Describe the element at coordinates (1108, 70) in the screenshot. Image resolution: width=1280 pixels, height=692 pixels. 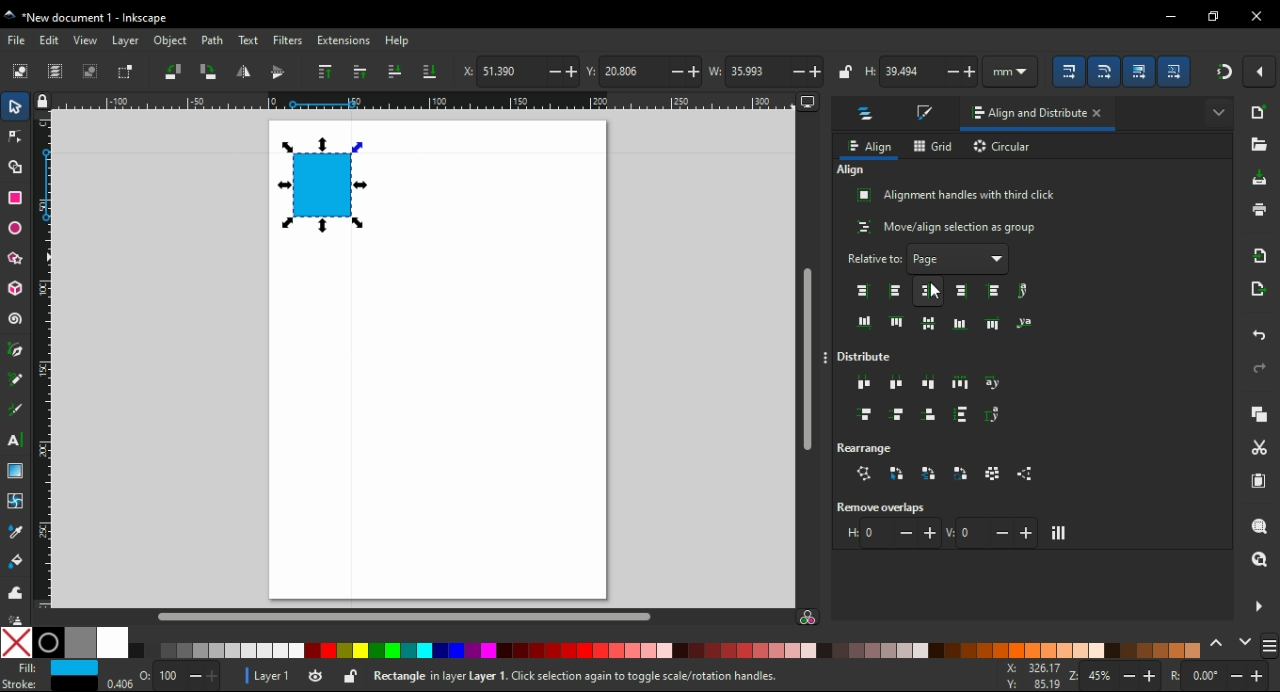
I see `when scaling a rectangle, scale the radii of the rounded corners` at that location.